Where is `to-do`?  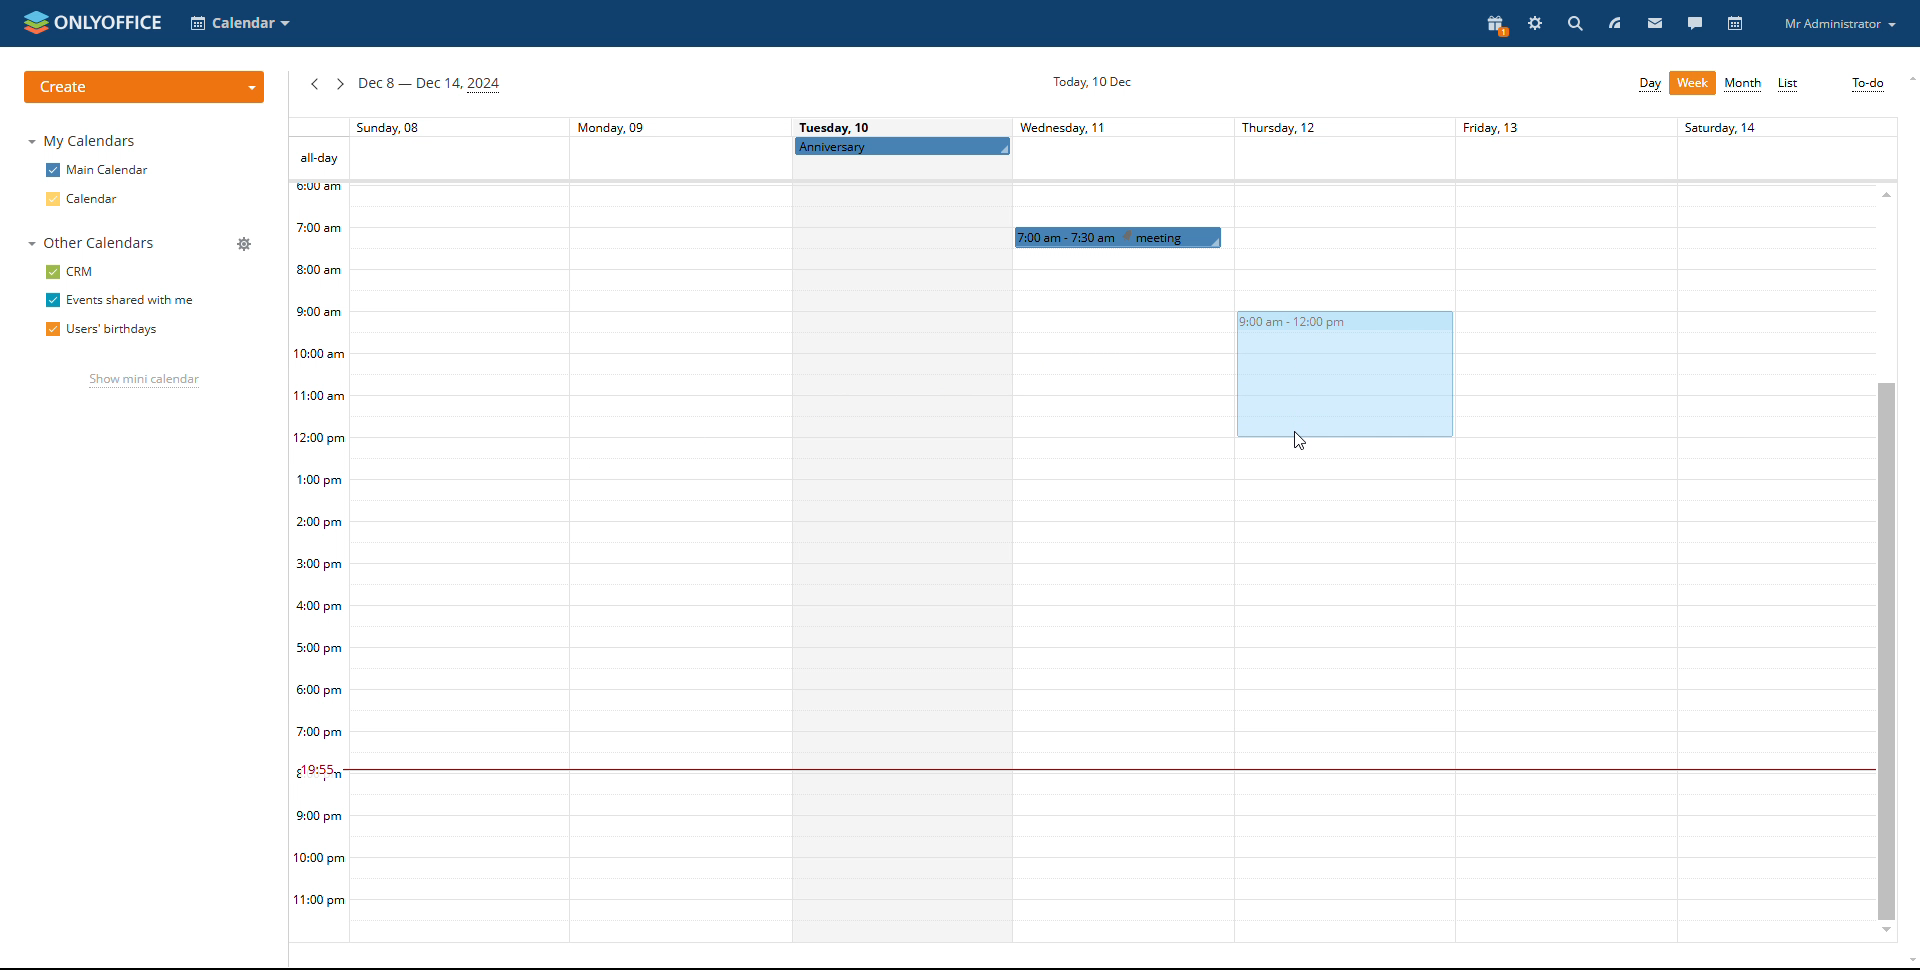
to-do is located at coordinates (1867, 84).